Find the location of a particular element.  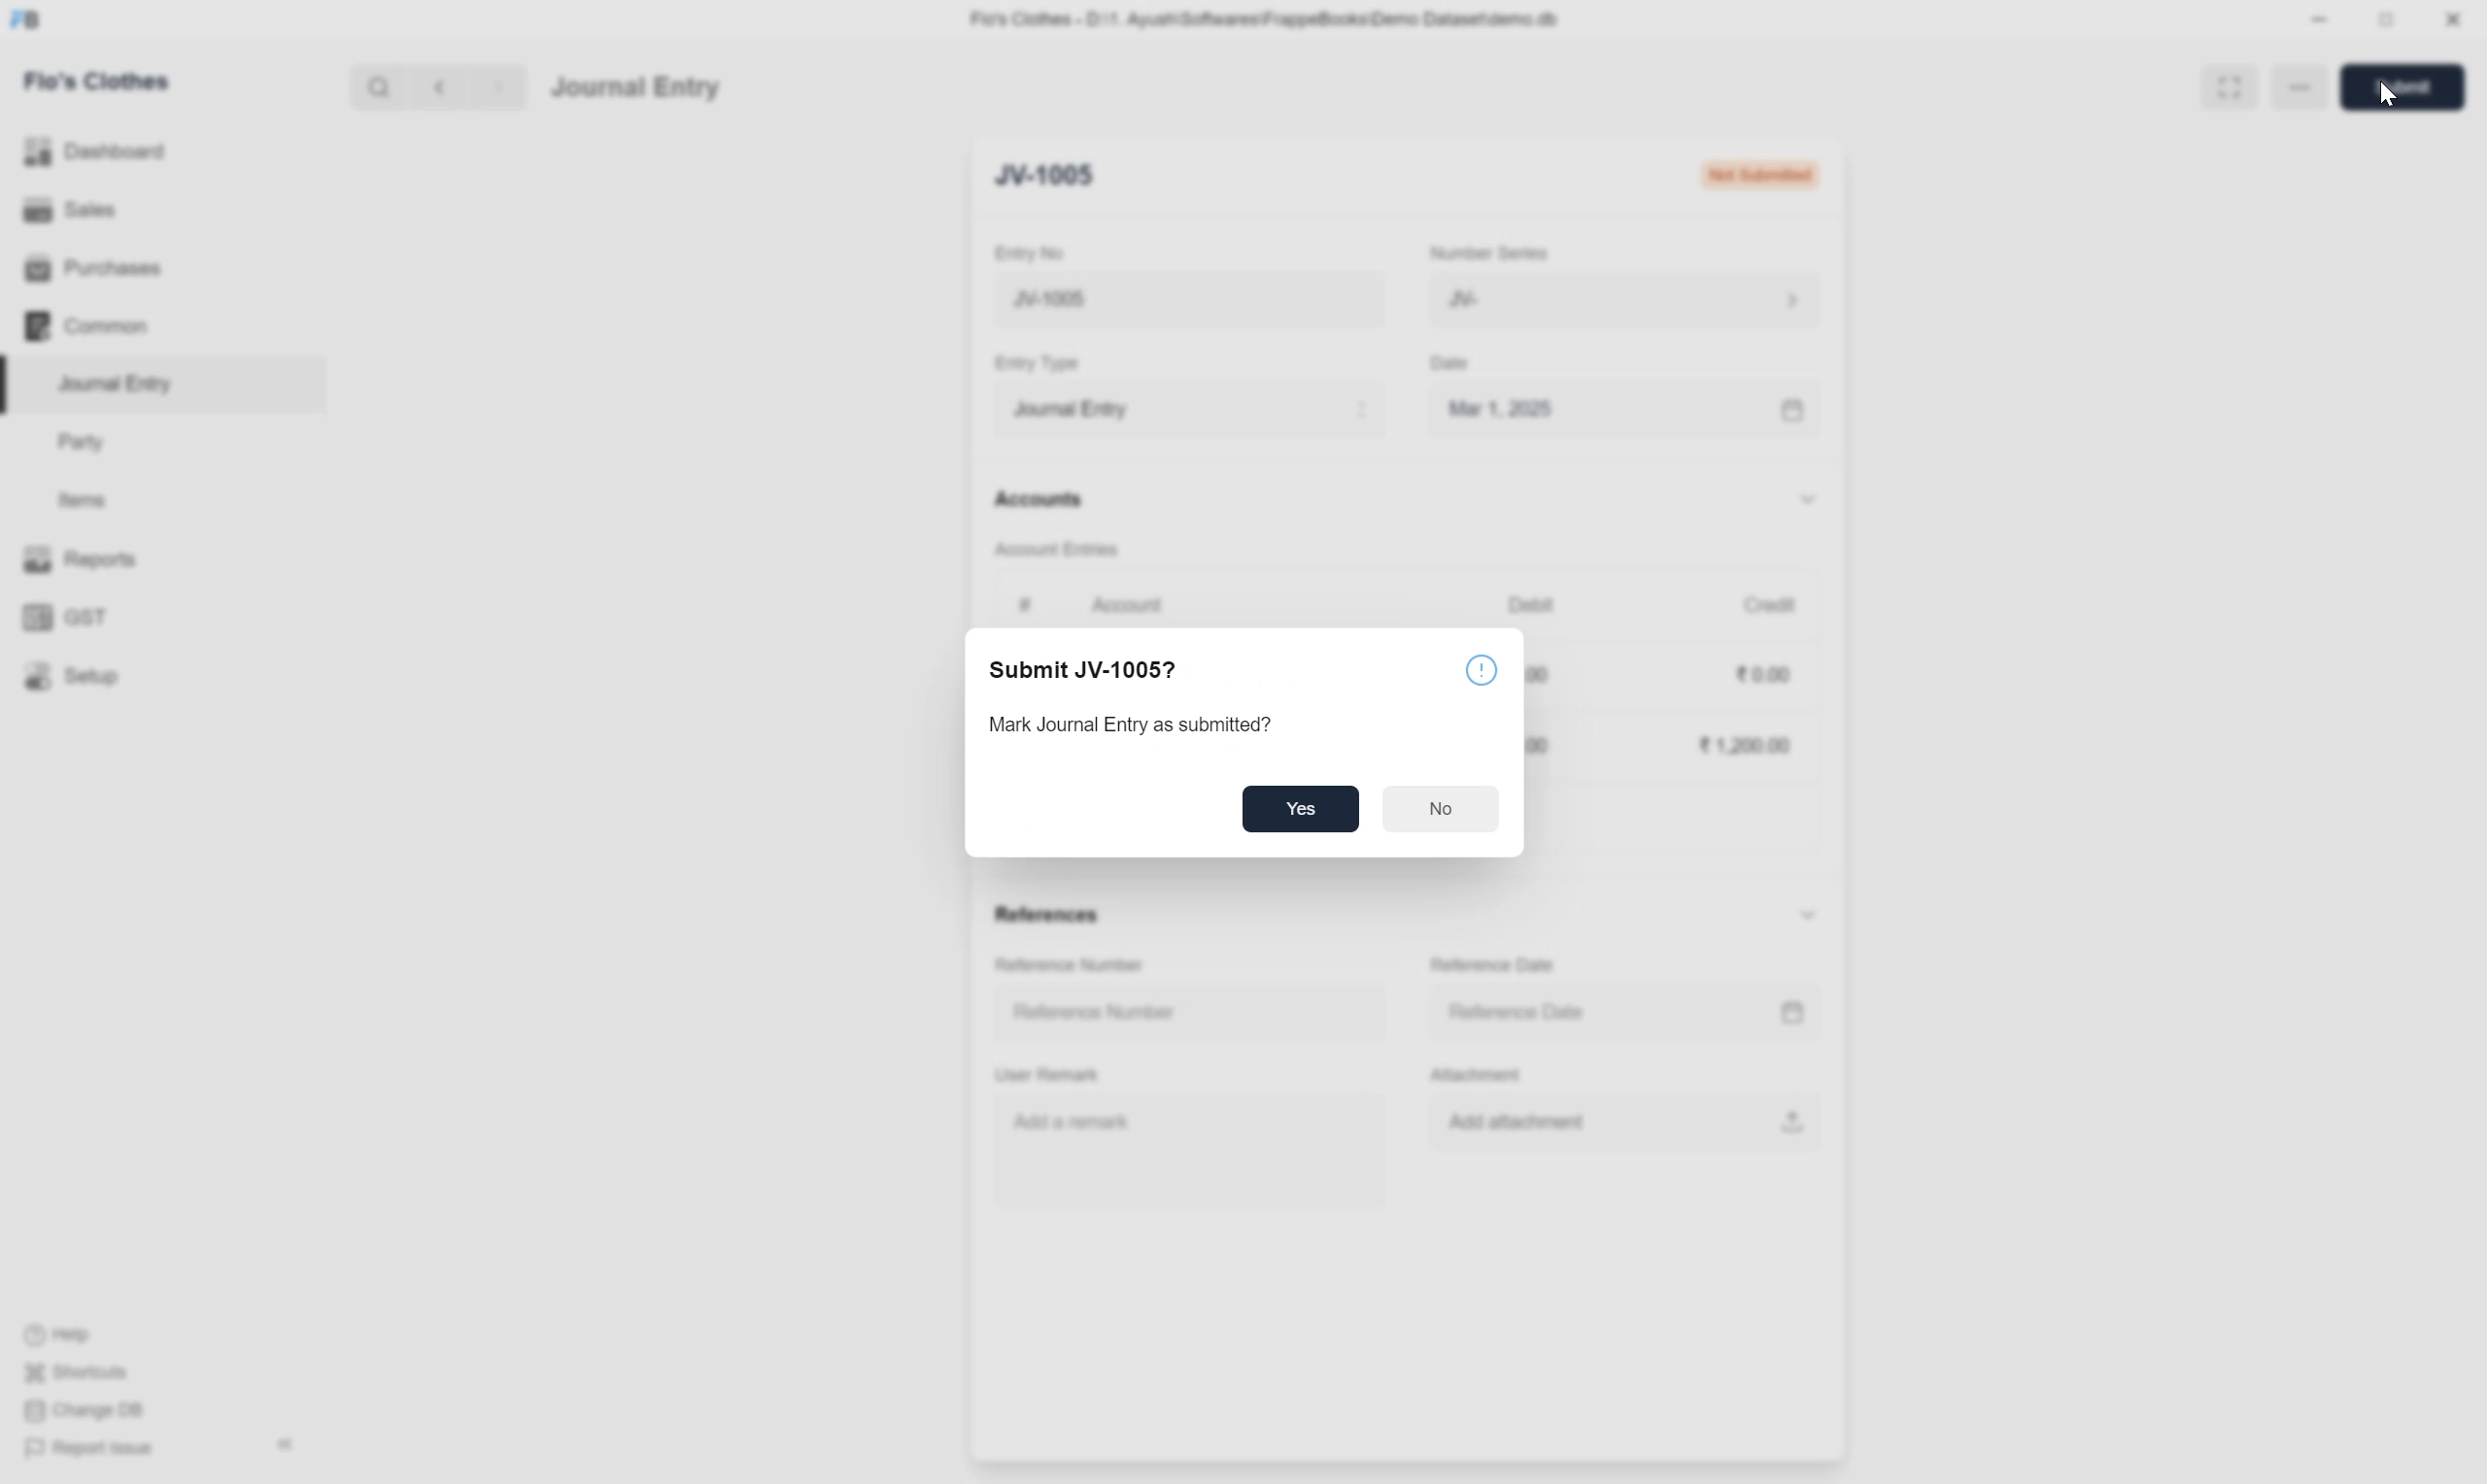

Journal Entry is located at coordinates (635, 88).